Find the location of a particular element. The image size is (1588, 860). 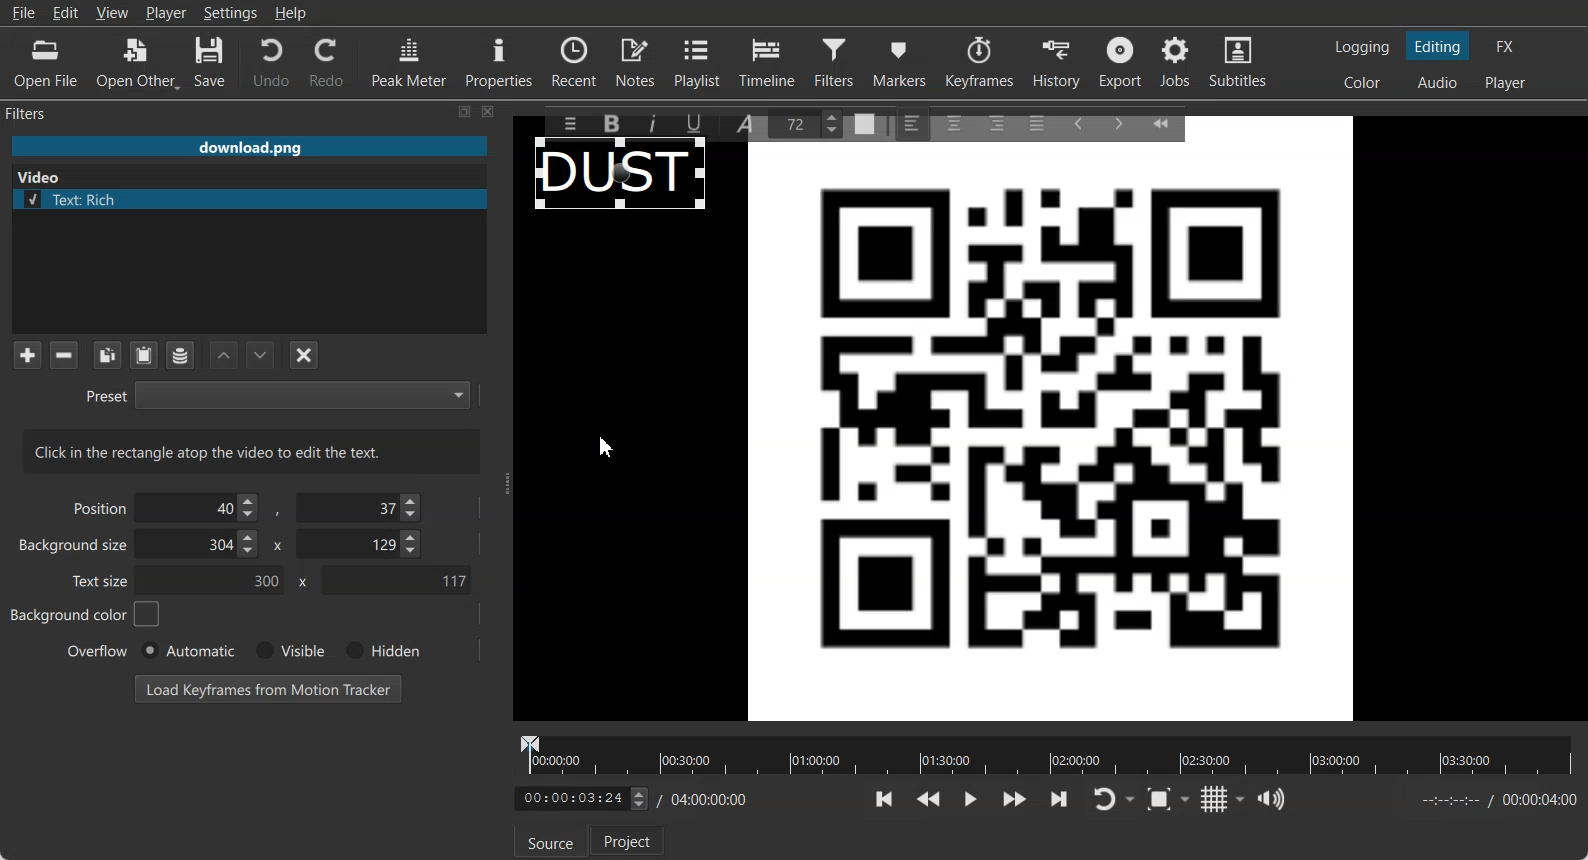

Peak Meter is located at coordinates (410, 61).